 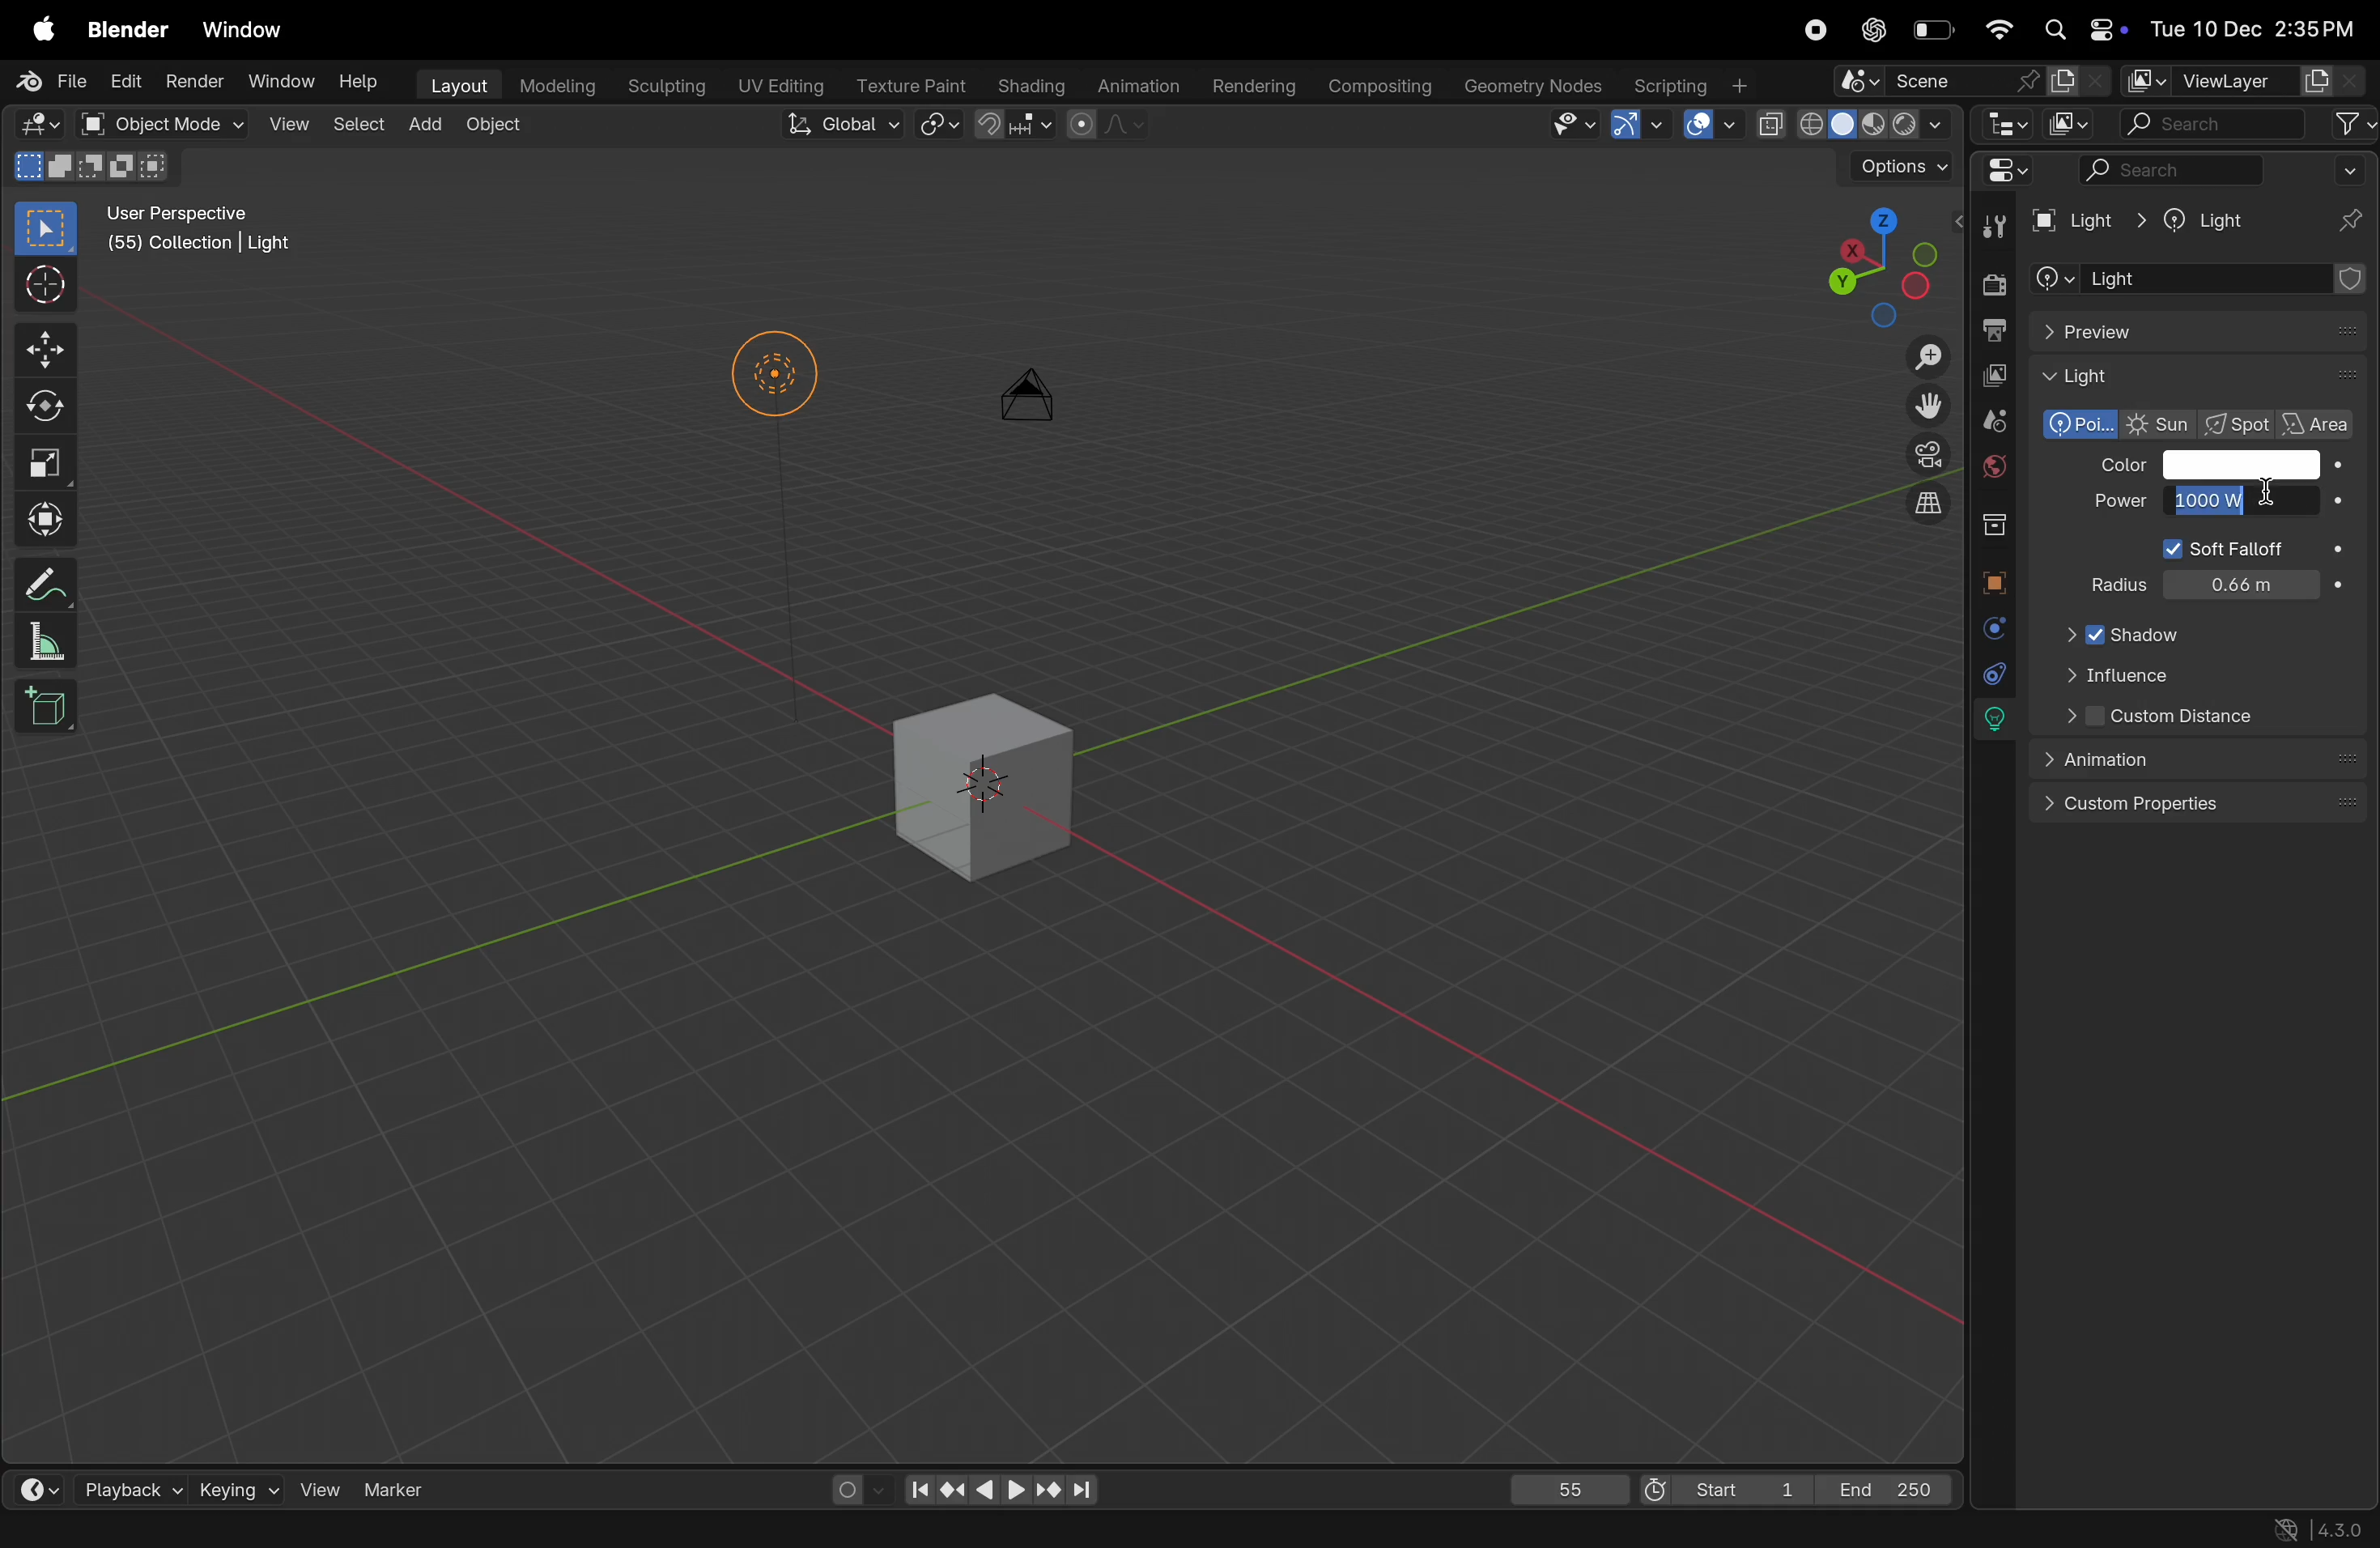 I want to click on proportional editing objects, so click(x=1102, y=128).